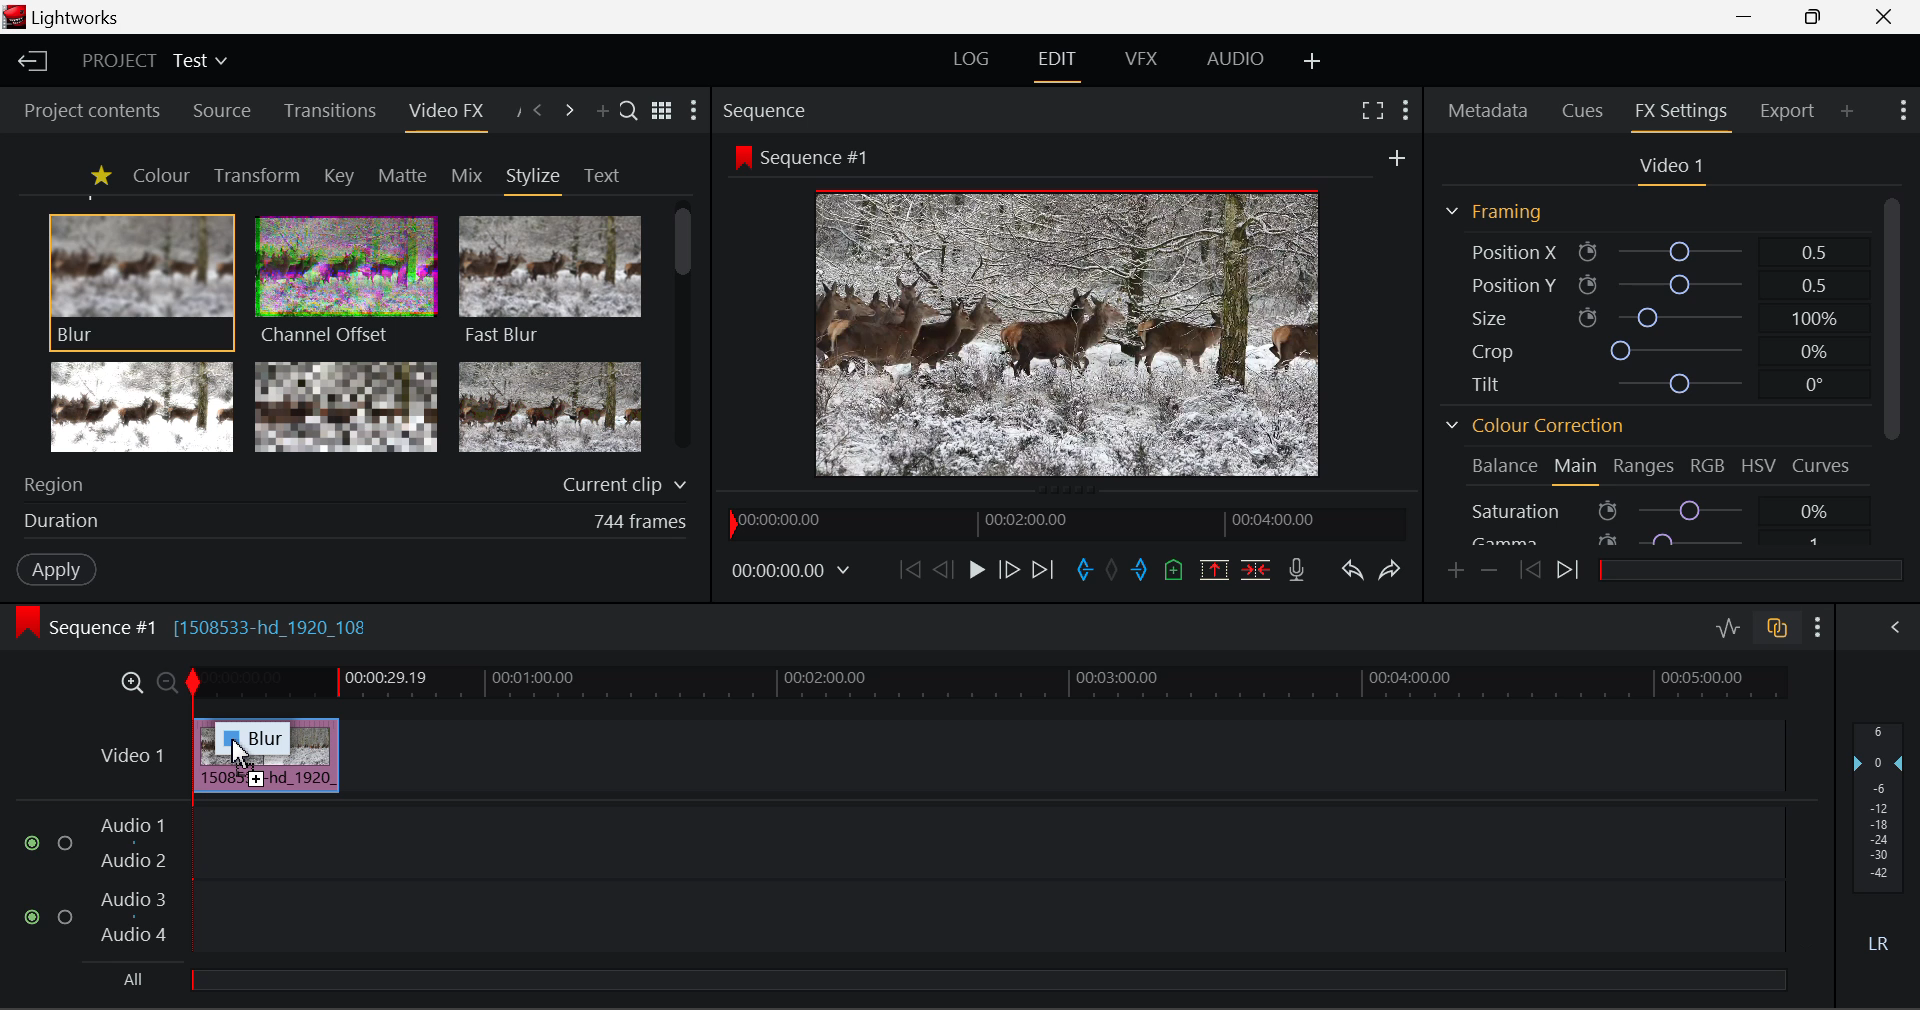  What do you see at coordinates (943, 570) in the screenshot?
I see `Go Back` at bounding box center [943, 570].